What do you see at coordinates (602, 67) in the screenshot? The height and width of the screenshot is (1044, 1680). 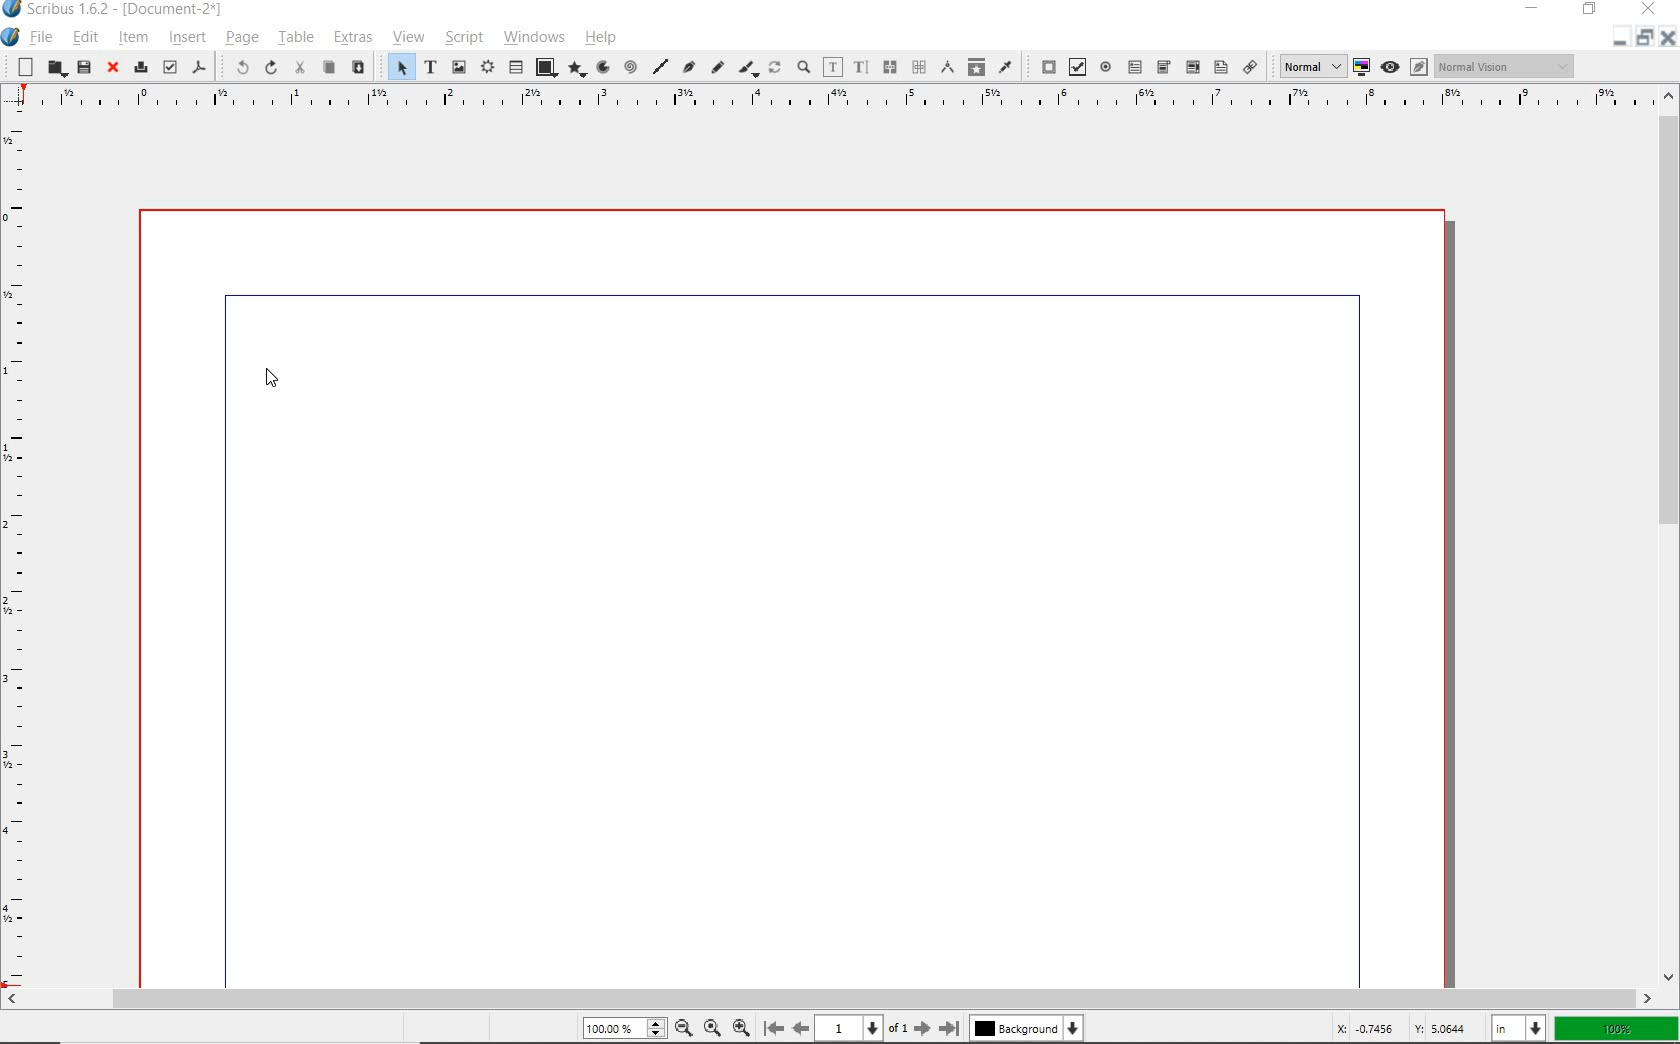 I see `arc` at bounding box center [602, 67].